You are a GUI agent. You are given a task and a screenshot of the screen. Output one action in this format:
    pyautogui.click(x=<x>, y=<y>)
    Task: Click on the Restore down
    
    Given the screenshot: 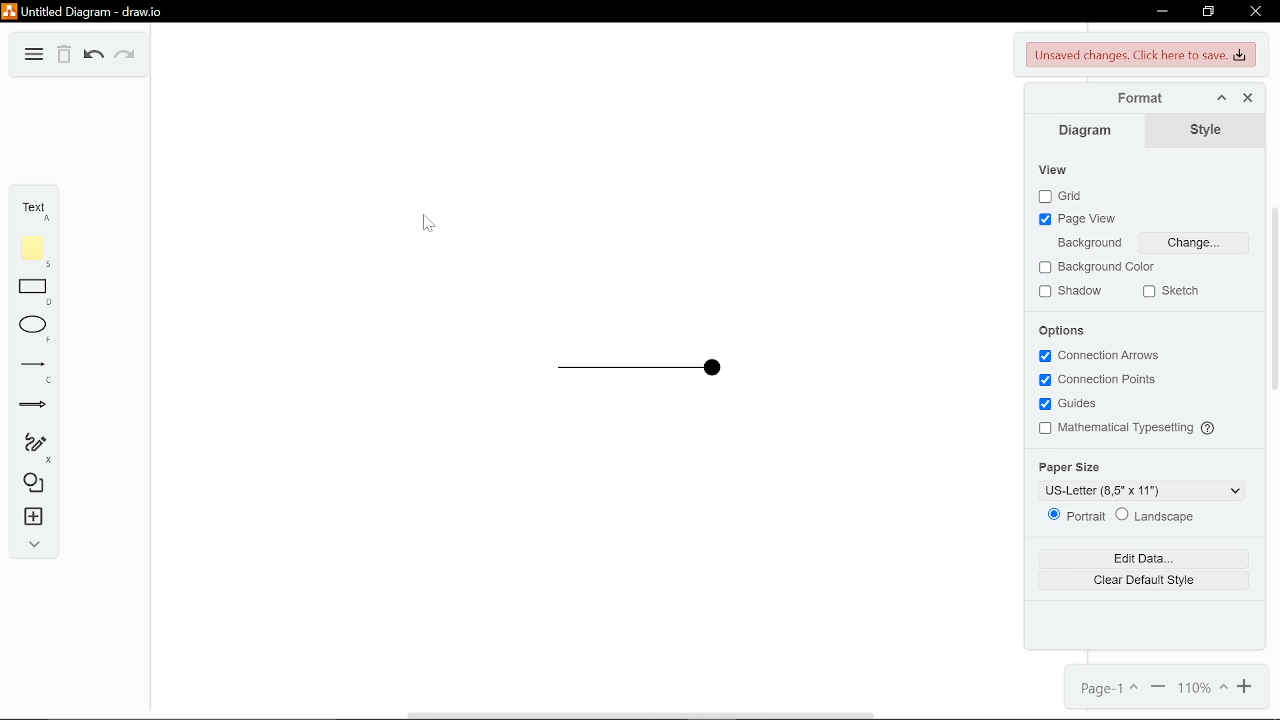 What is the action you would take?
    pyautogui.click(x=1211, y=12)
    